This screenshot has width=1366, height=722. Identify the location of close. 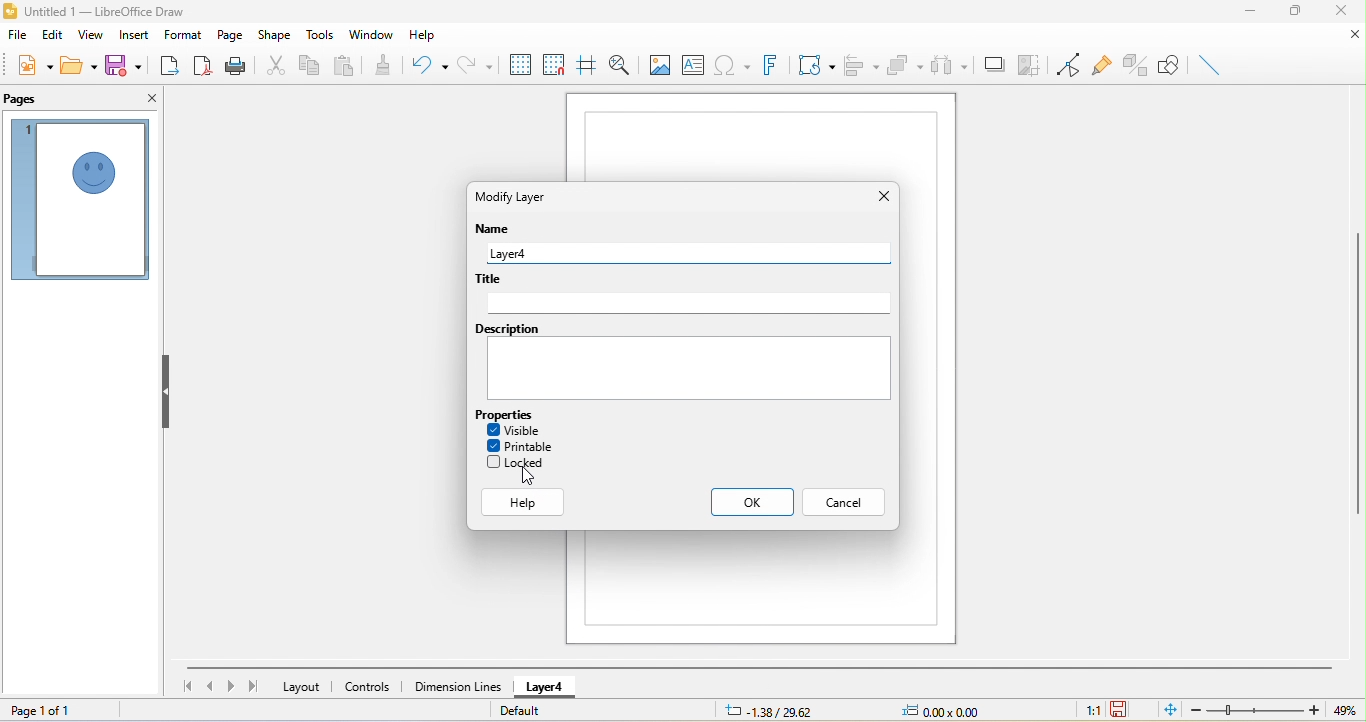
(1340, 11).